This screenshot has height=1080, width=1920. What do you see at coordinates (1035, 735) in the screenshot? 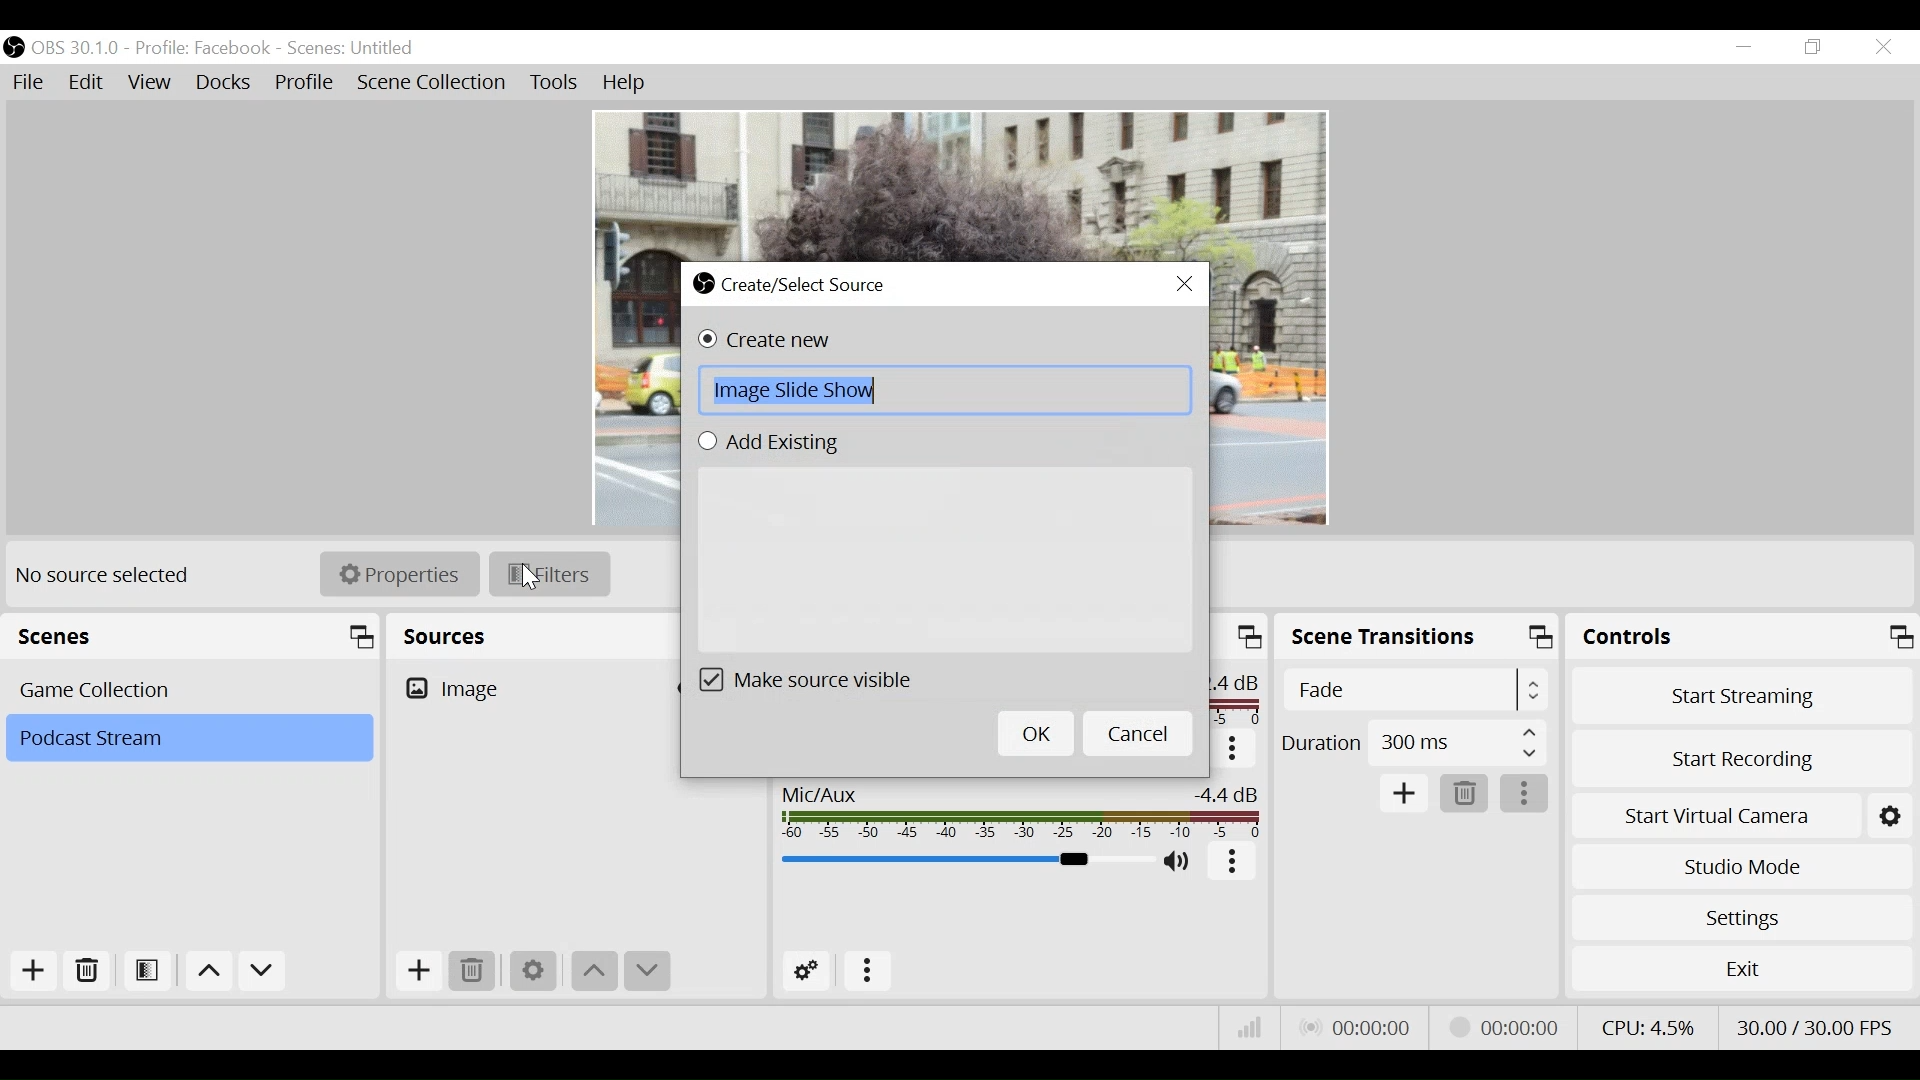
I see `OK` at bounding box center [1035, 735].